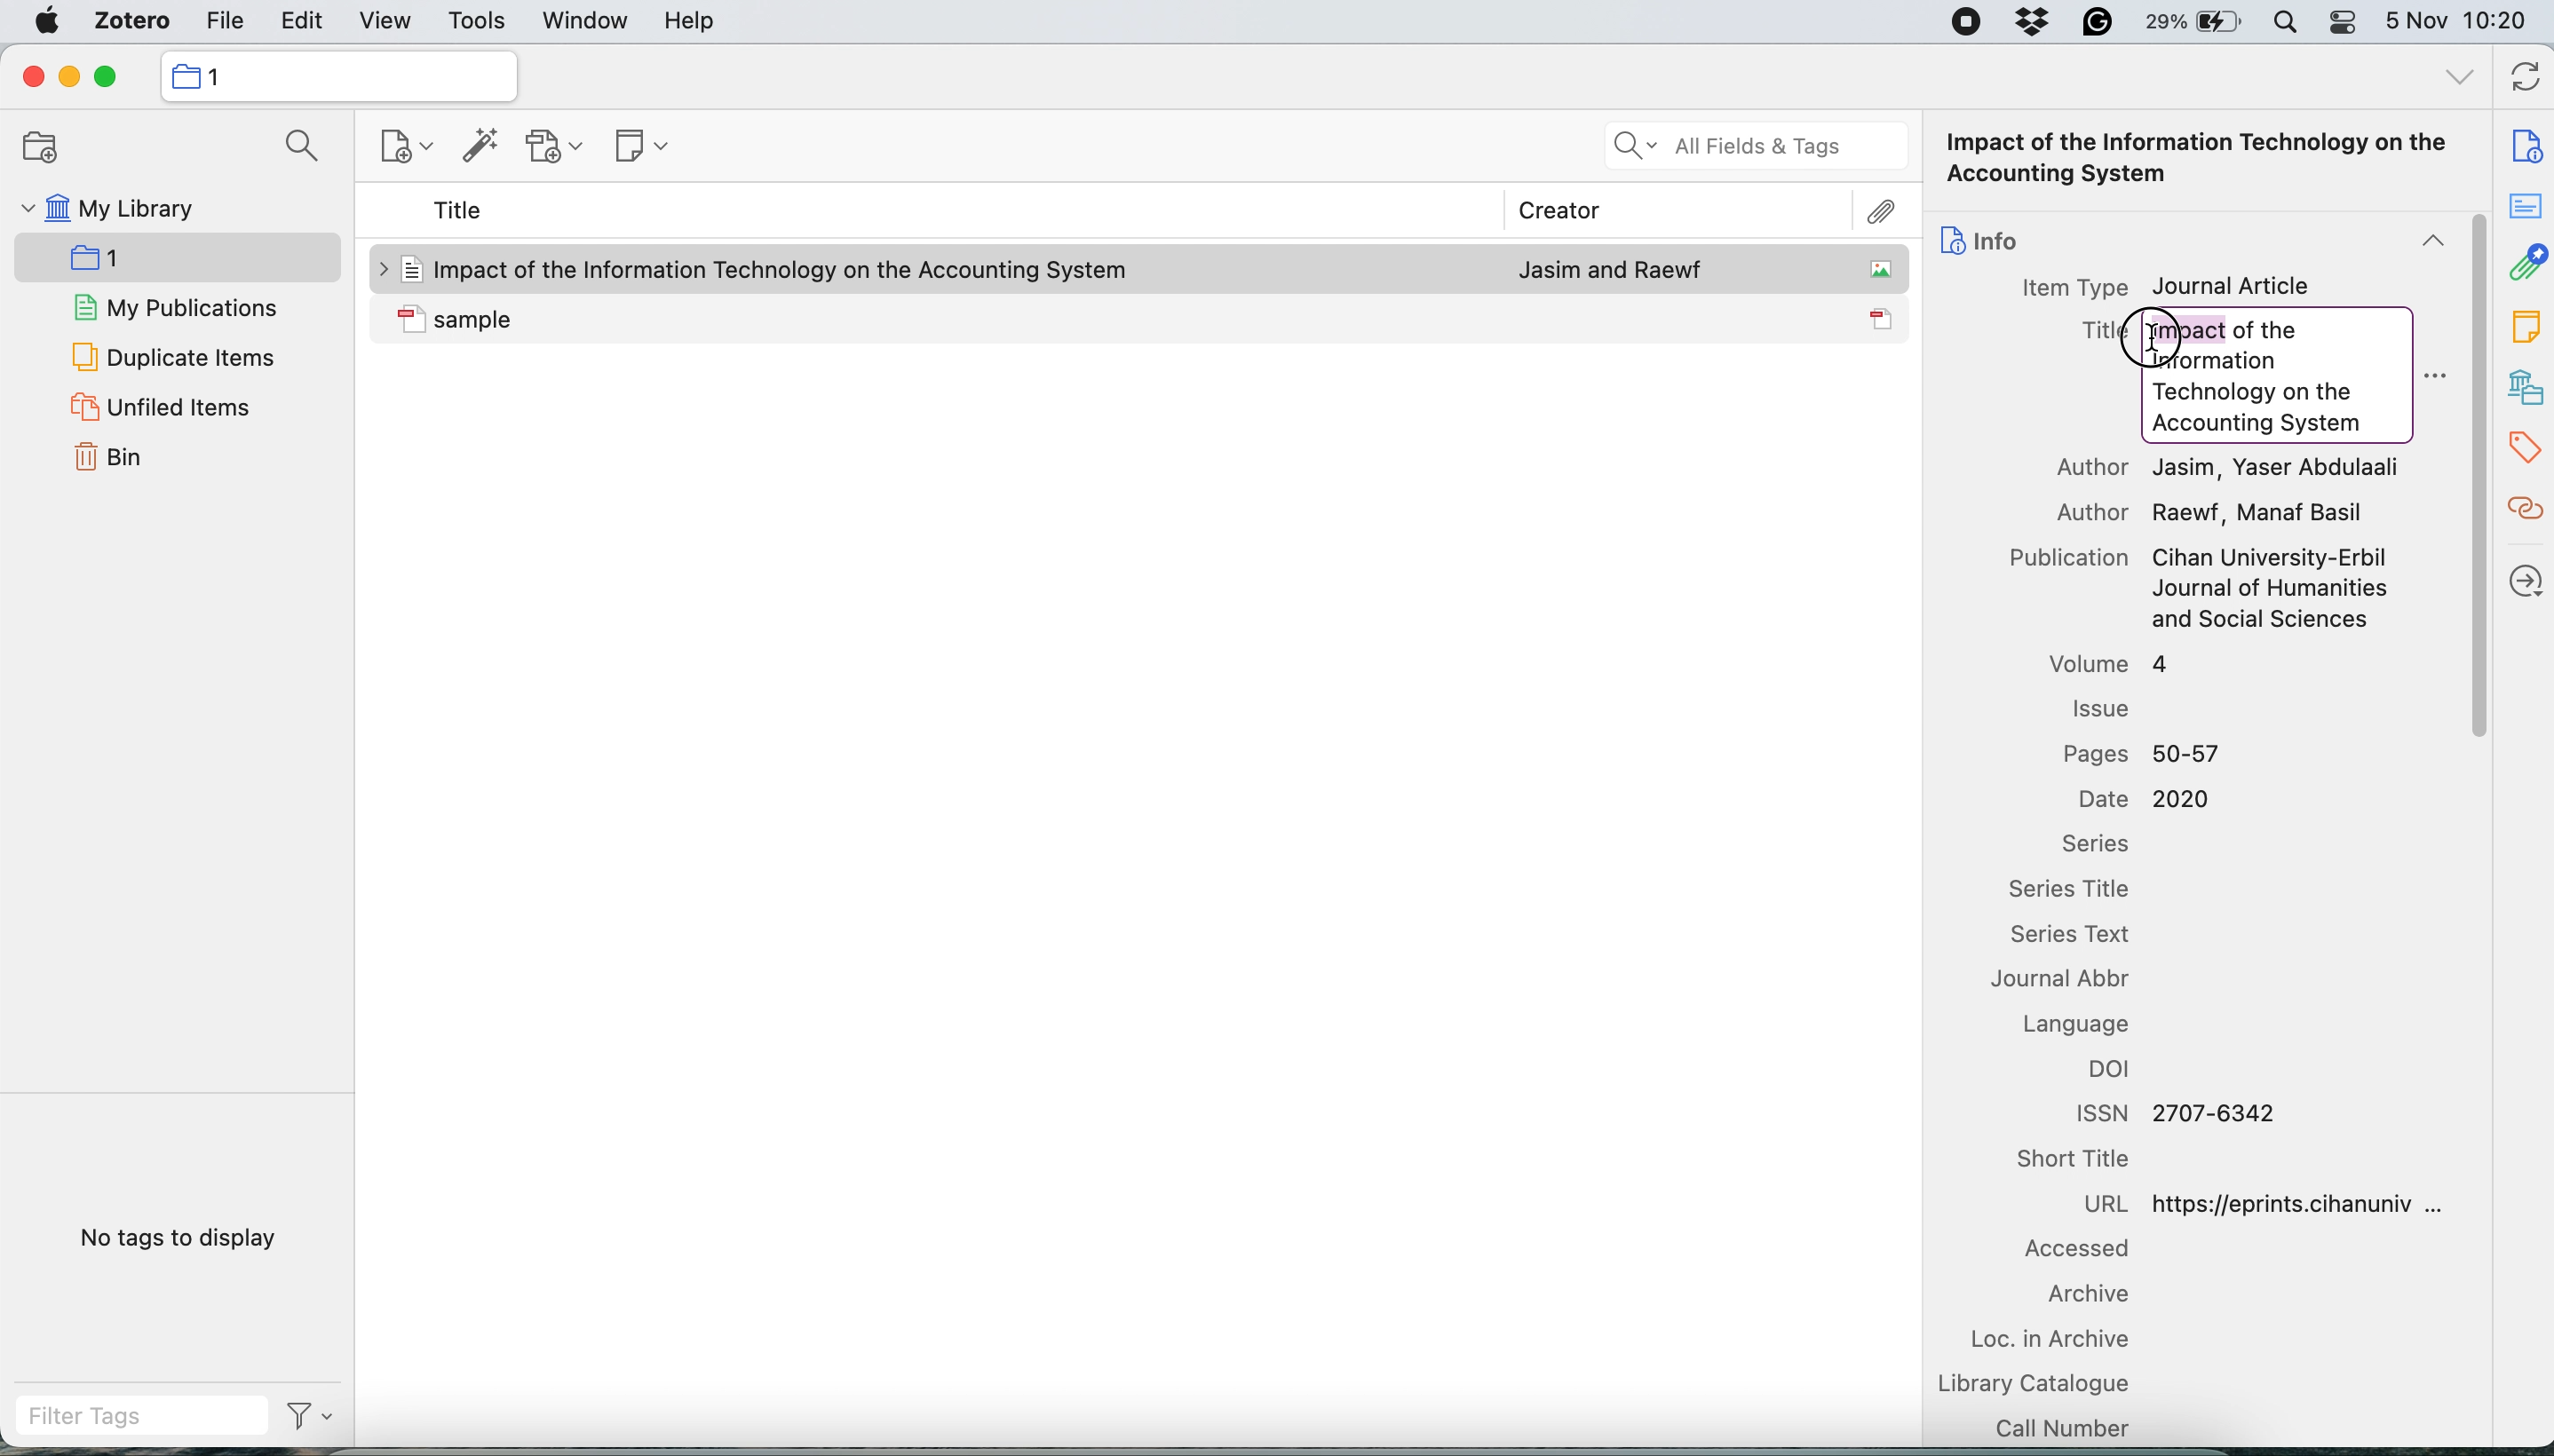  I want to click on libraries and collection, so click(2525, 386).